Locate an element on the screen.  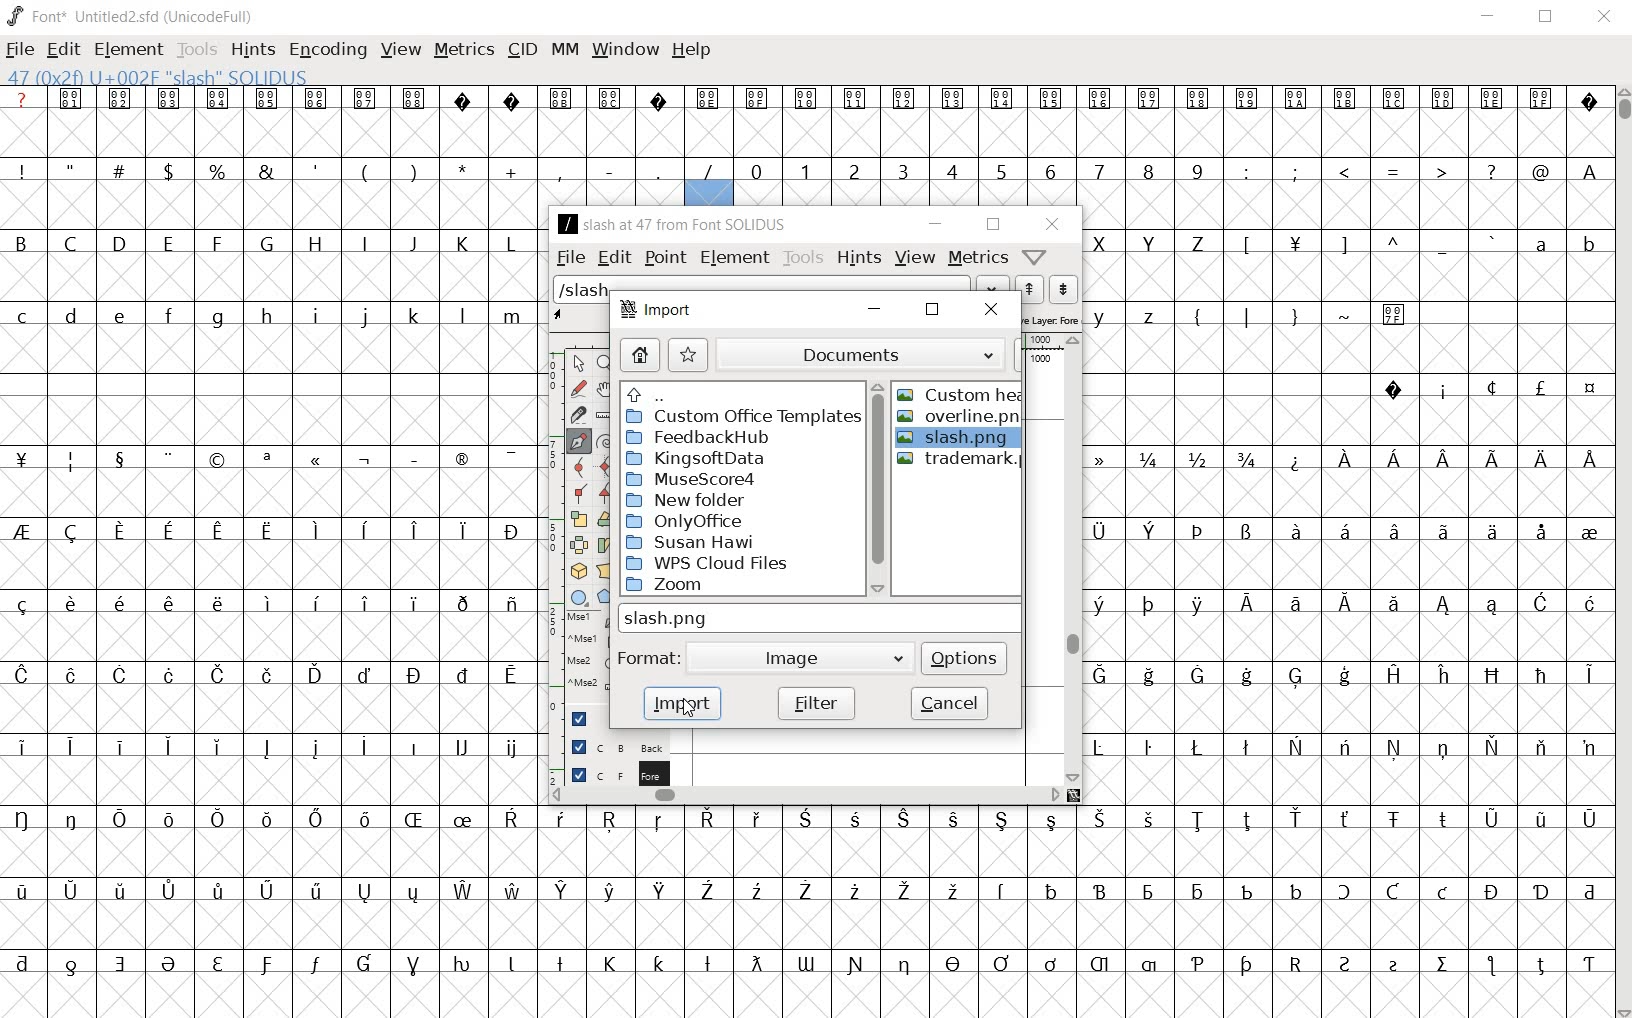
empty cells is located at coordinates (1346, 494).